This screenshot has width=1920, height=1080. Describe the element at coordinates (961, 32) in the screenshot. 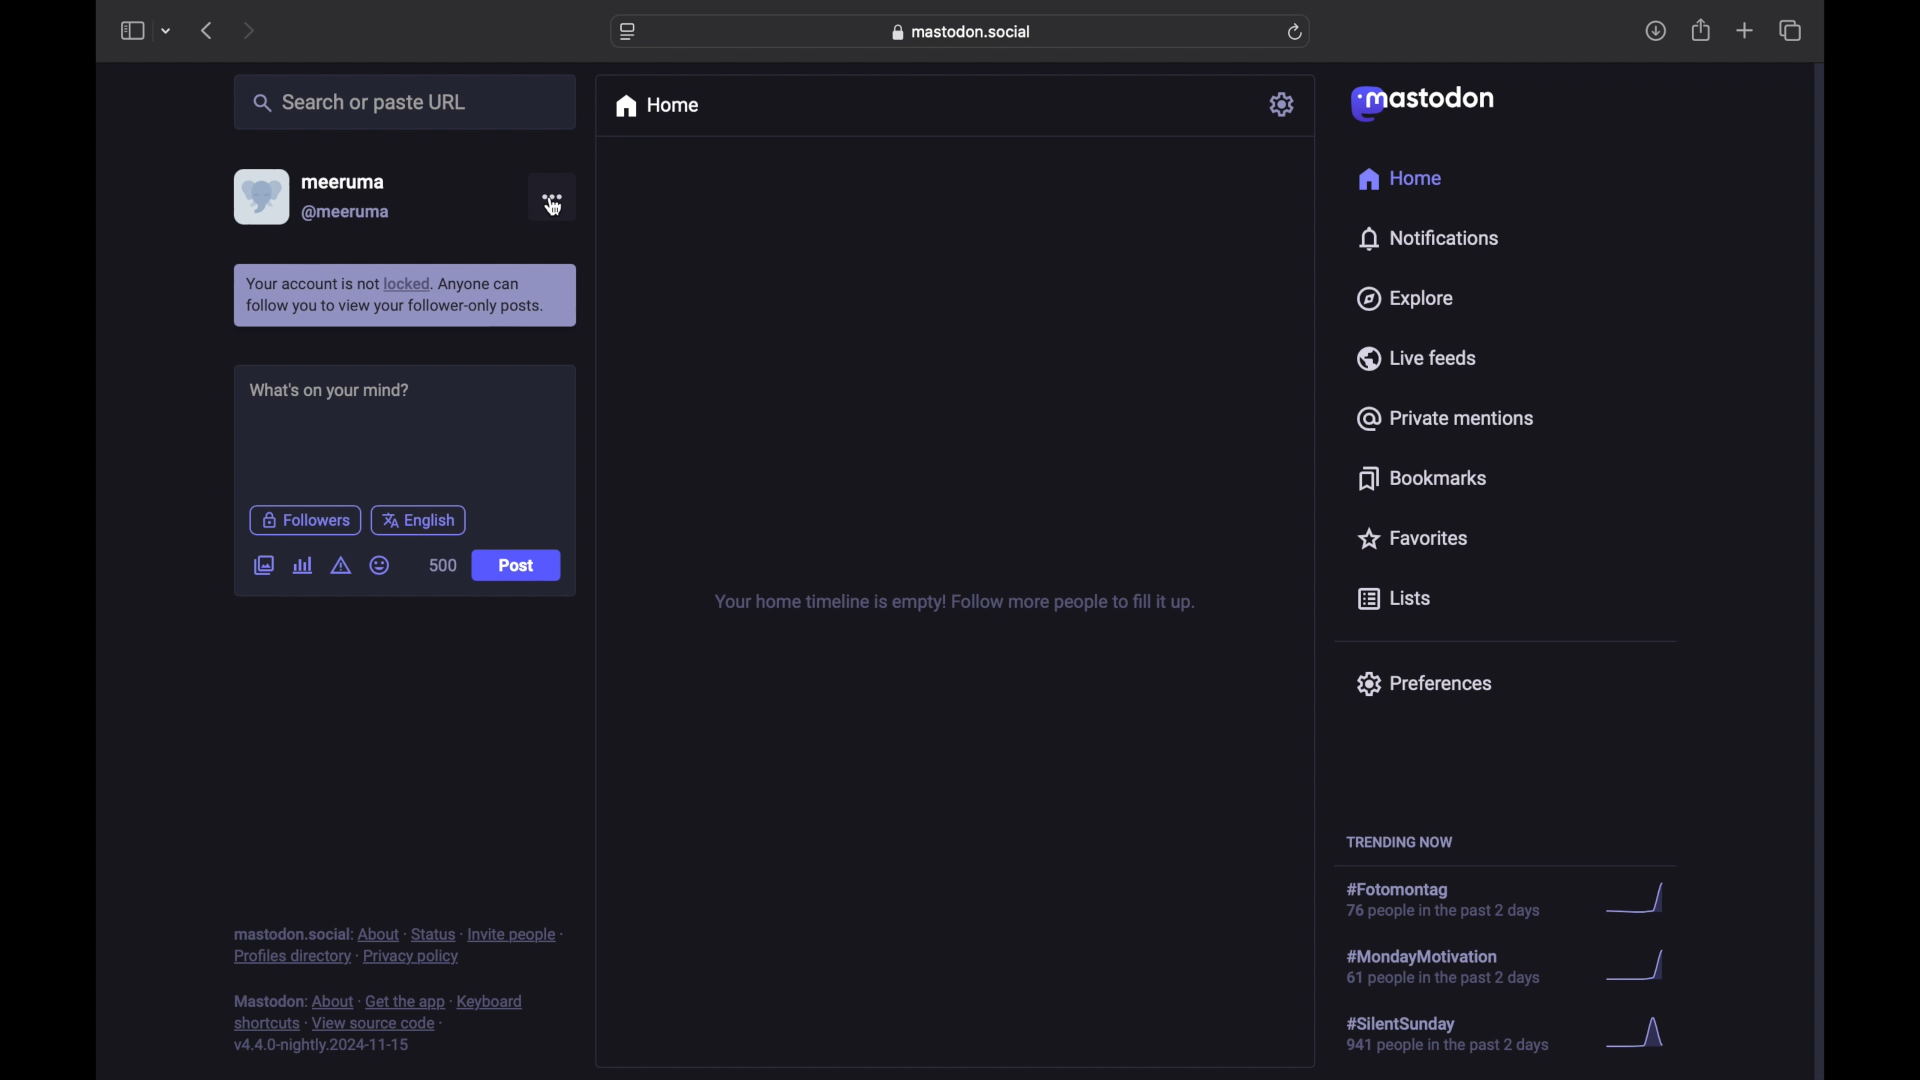

I see `web address` at that location.